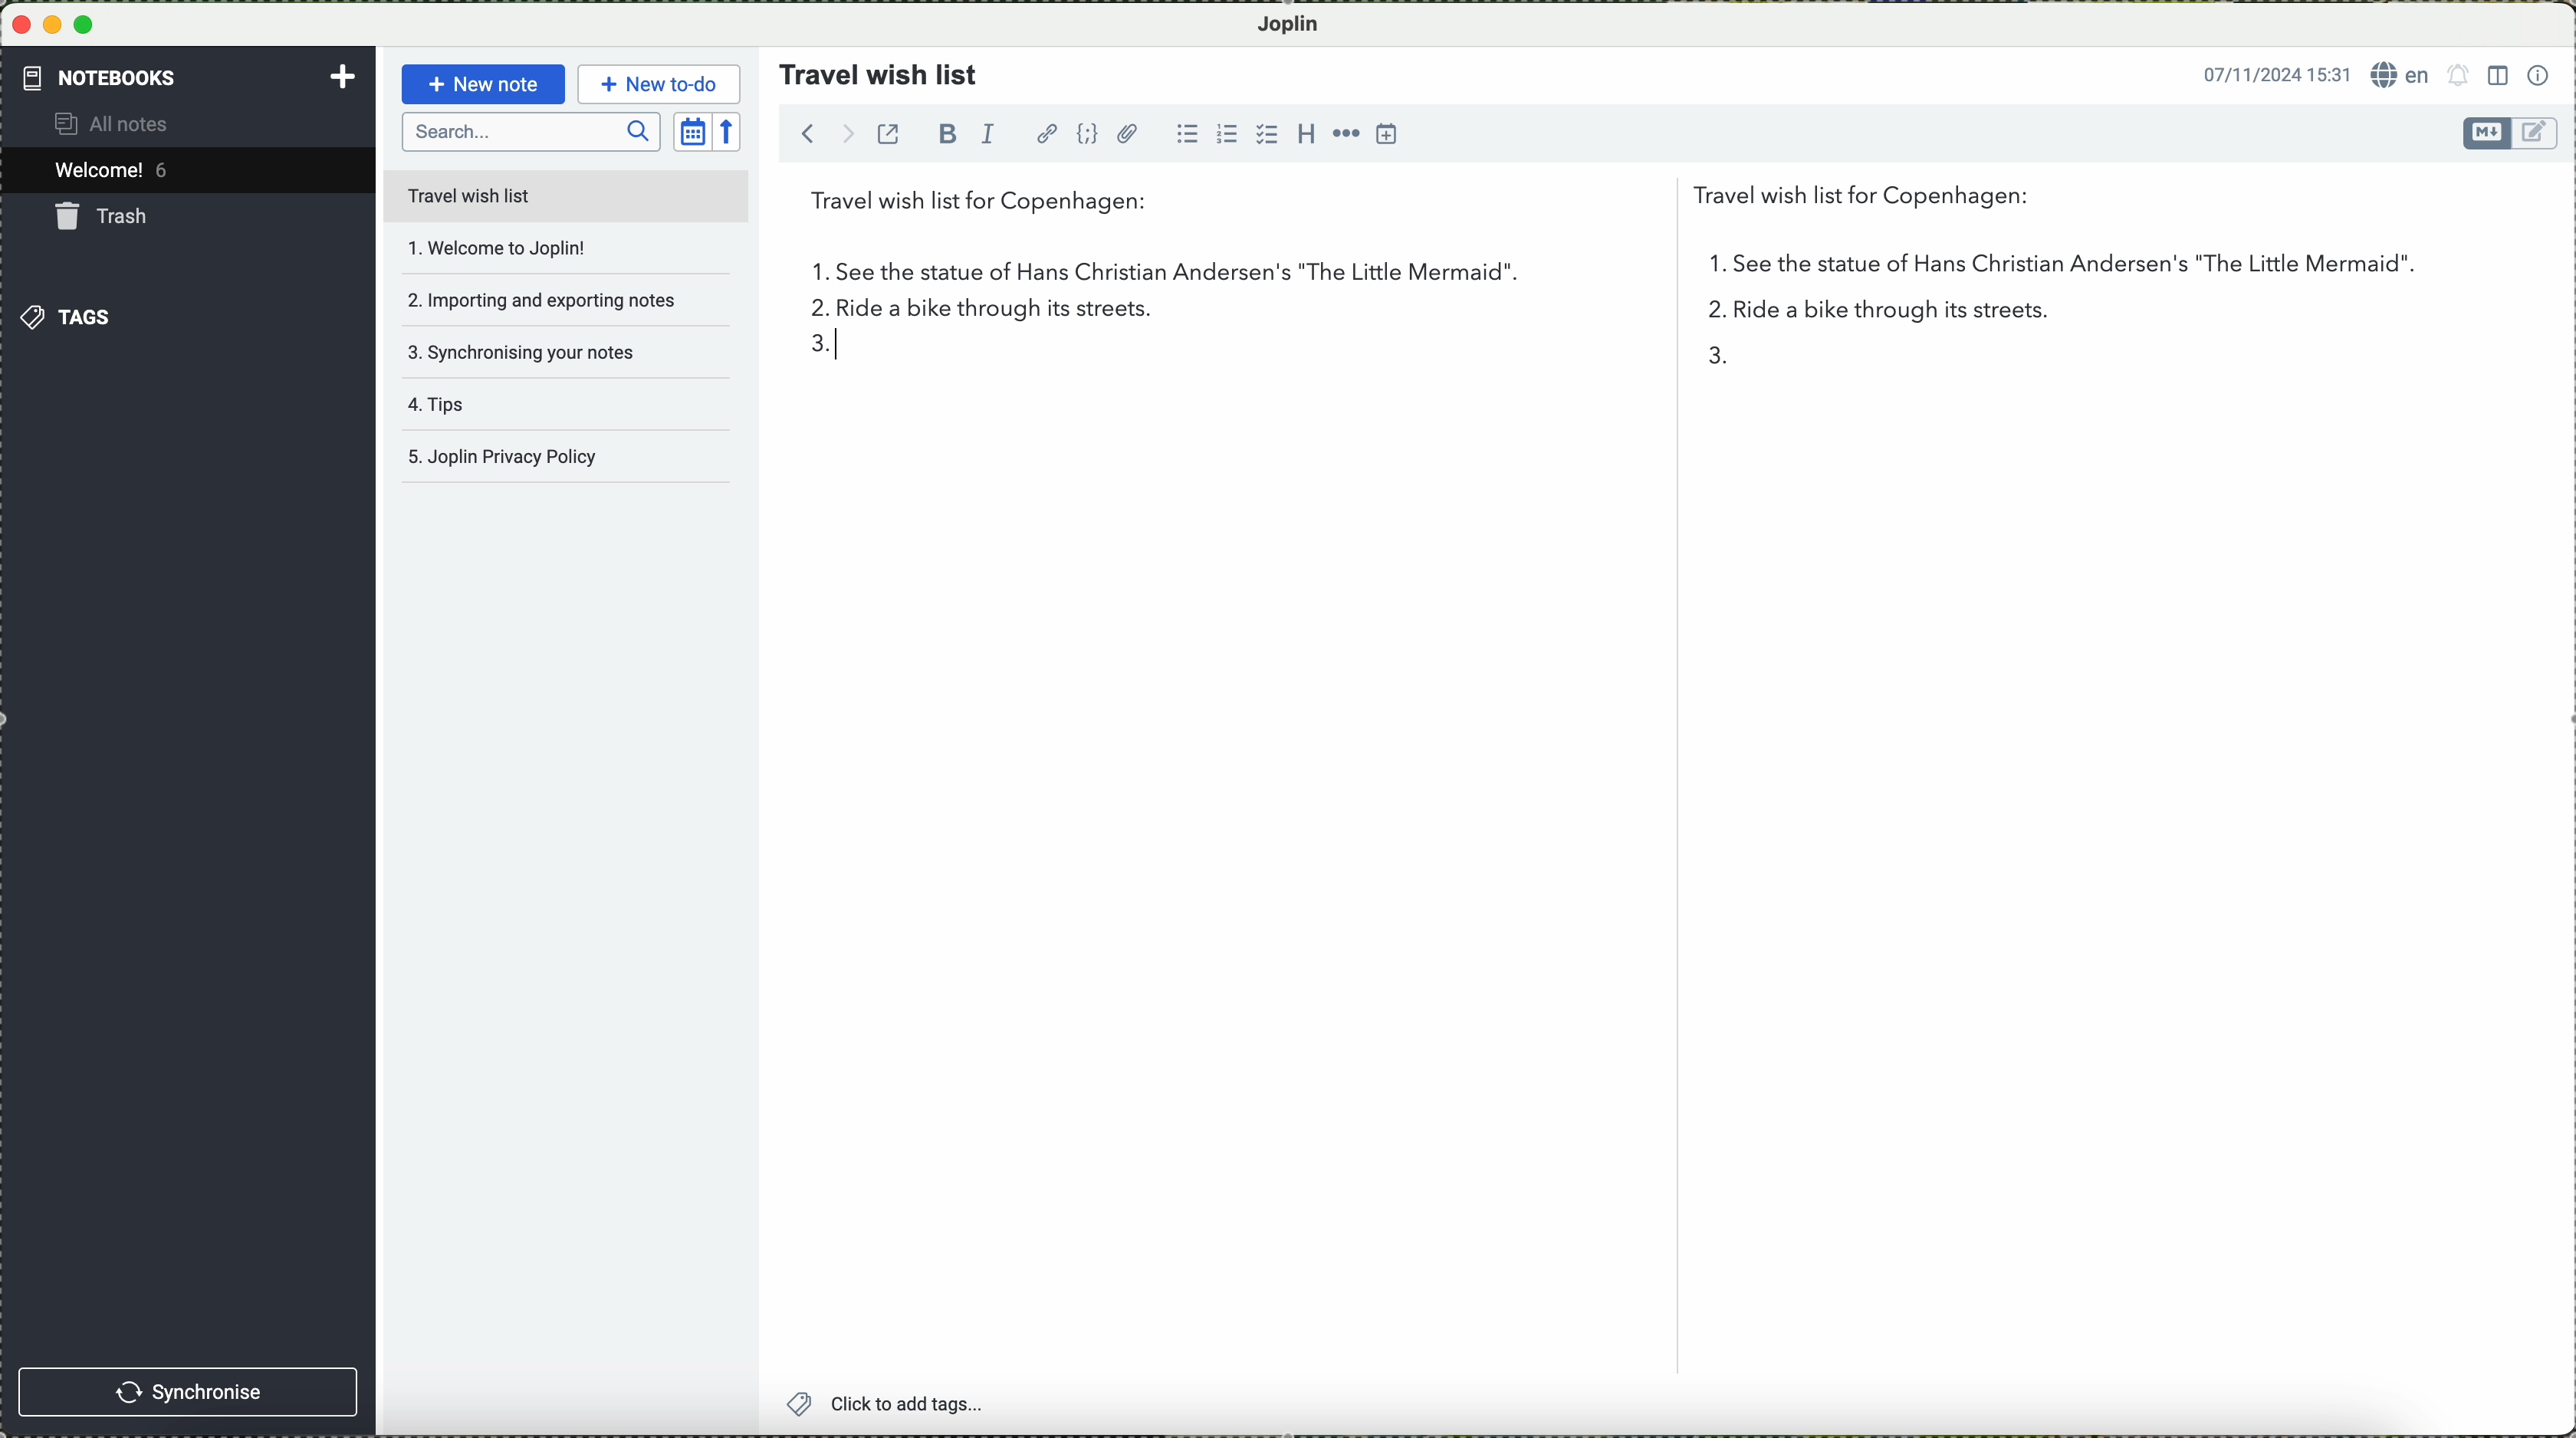  What do you see at coordinates (531, 133) in the screenshot?
I see `search bar` at bounding box center [531, 133].